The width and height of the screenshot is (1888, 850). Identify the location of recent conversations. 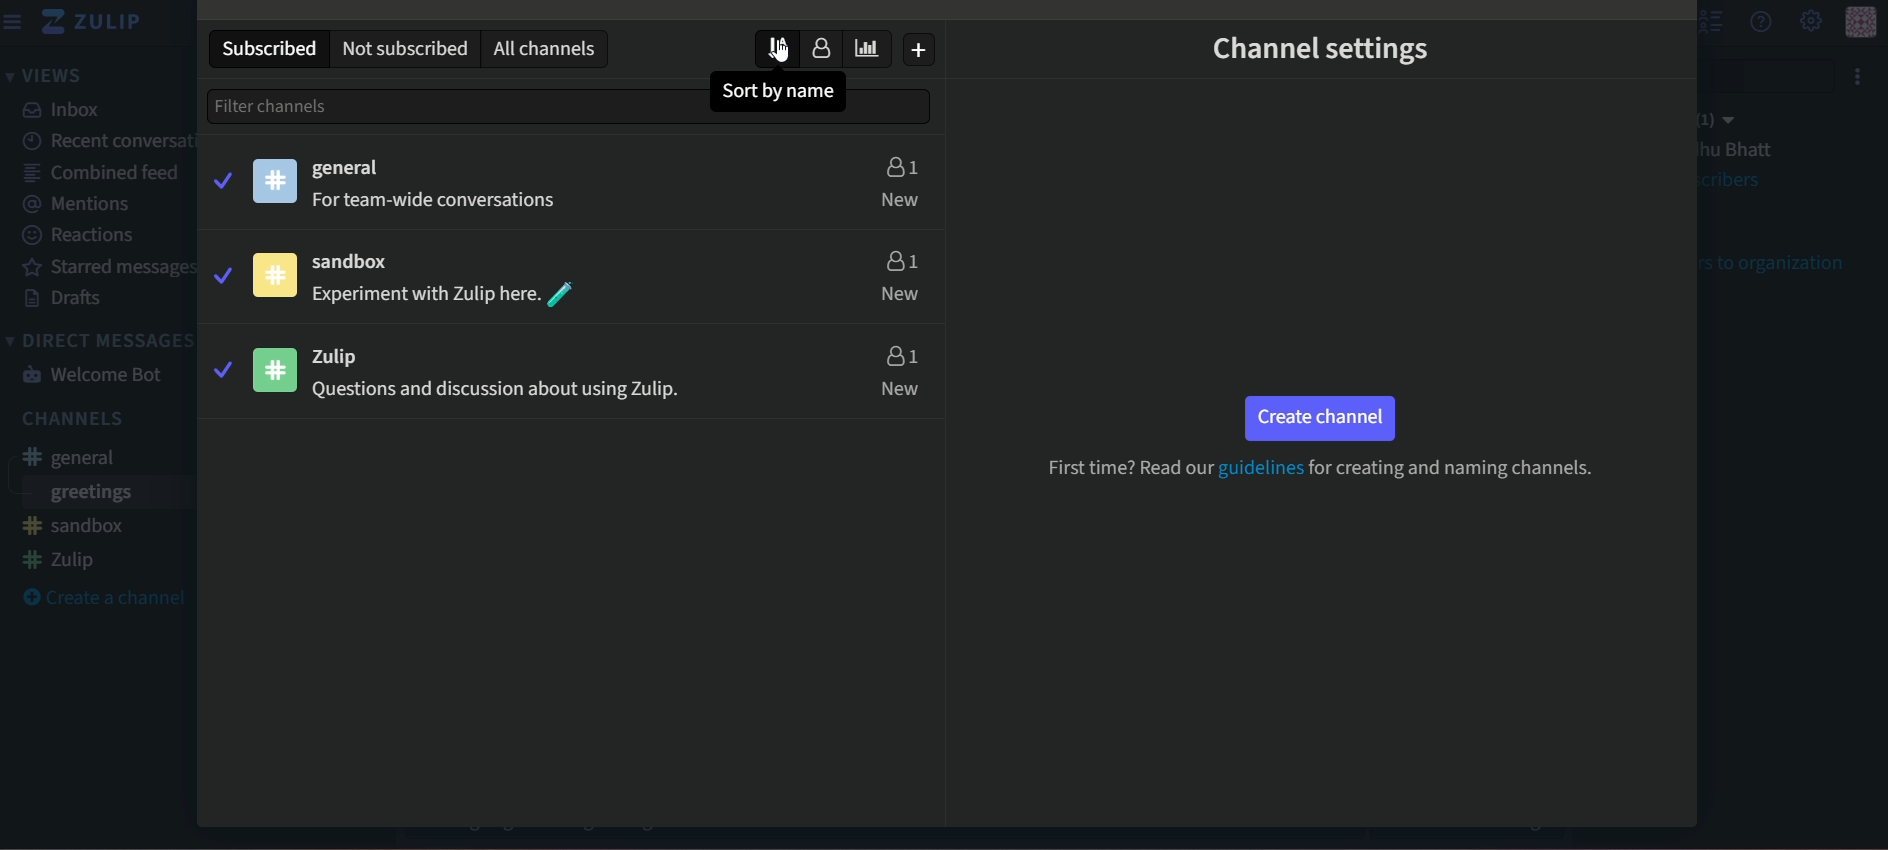
(126, 141).